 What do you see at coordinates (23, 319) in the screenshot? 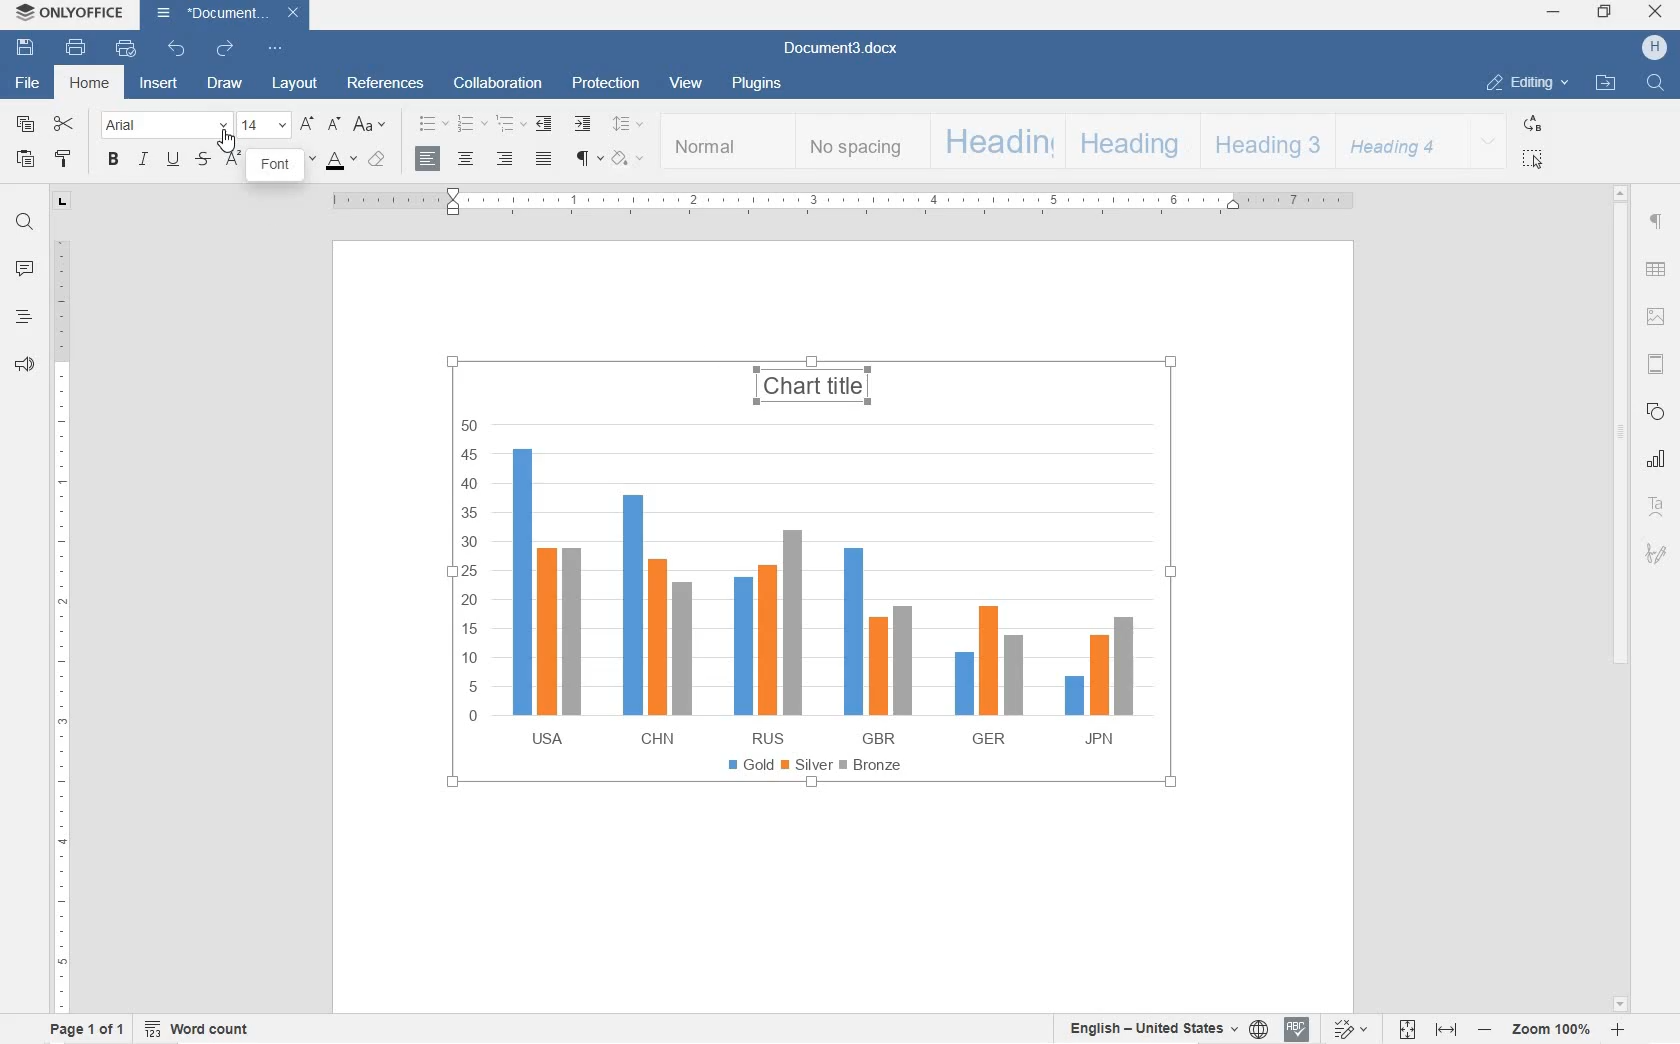
I see `HEADINGS` at bounding box center [23, 319].